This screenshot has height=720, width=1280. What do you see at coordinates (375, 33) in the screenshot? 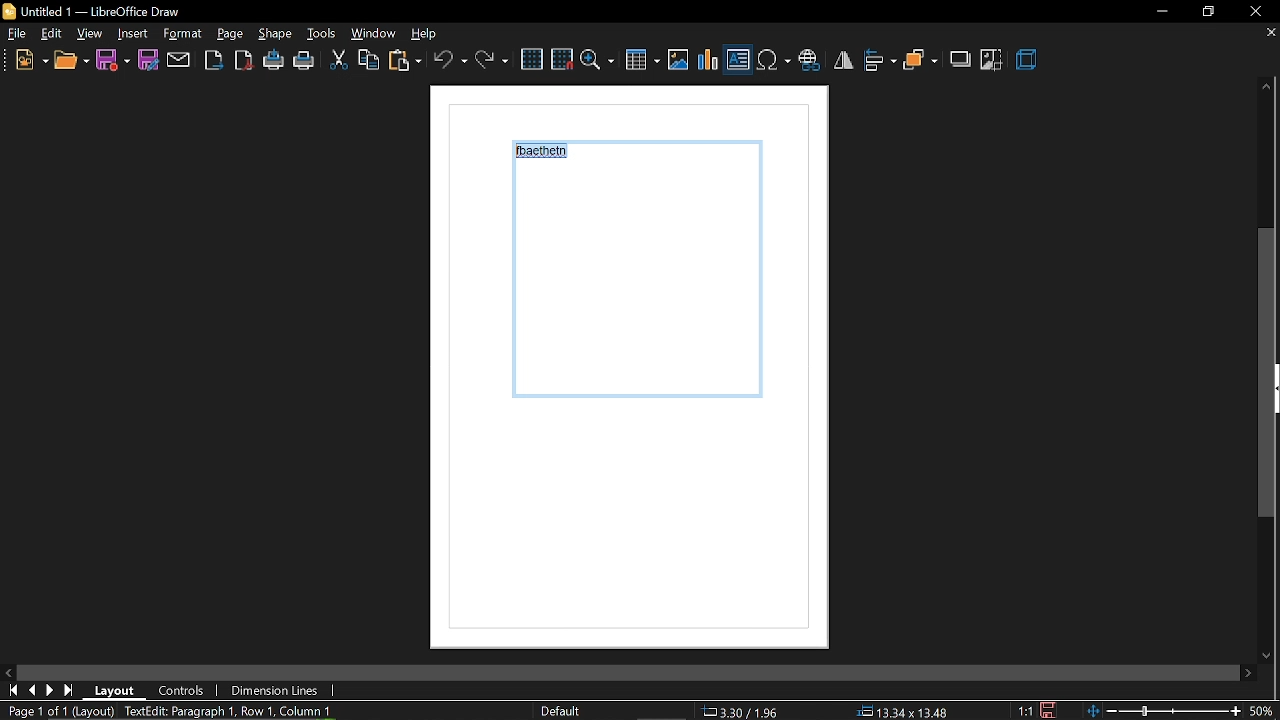
I see `window` at bounding box center [375, 33].